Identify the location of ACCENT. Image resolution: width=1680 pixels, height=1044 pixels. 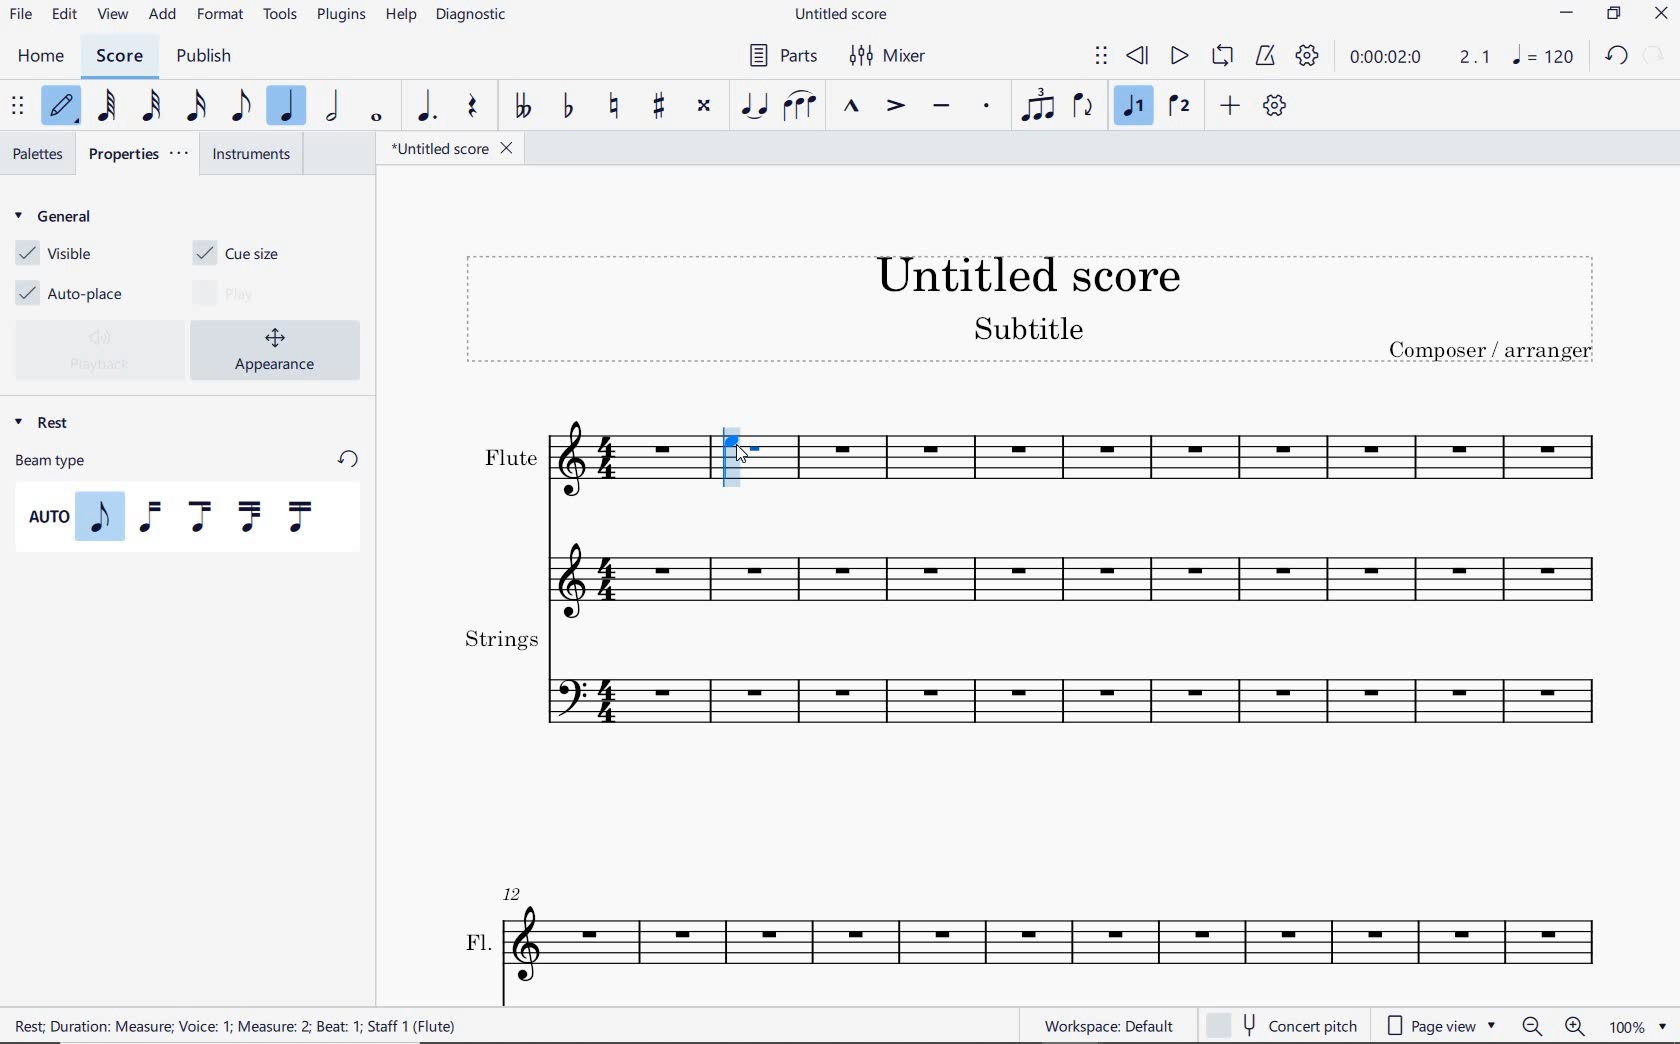
(896, 107).